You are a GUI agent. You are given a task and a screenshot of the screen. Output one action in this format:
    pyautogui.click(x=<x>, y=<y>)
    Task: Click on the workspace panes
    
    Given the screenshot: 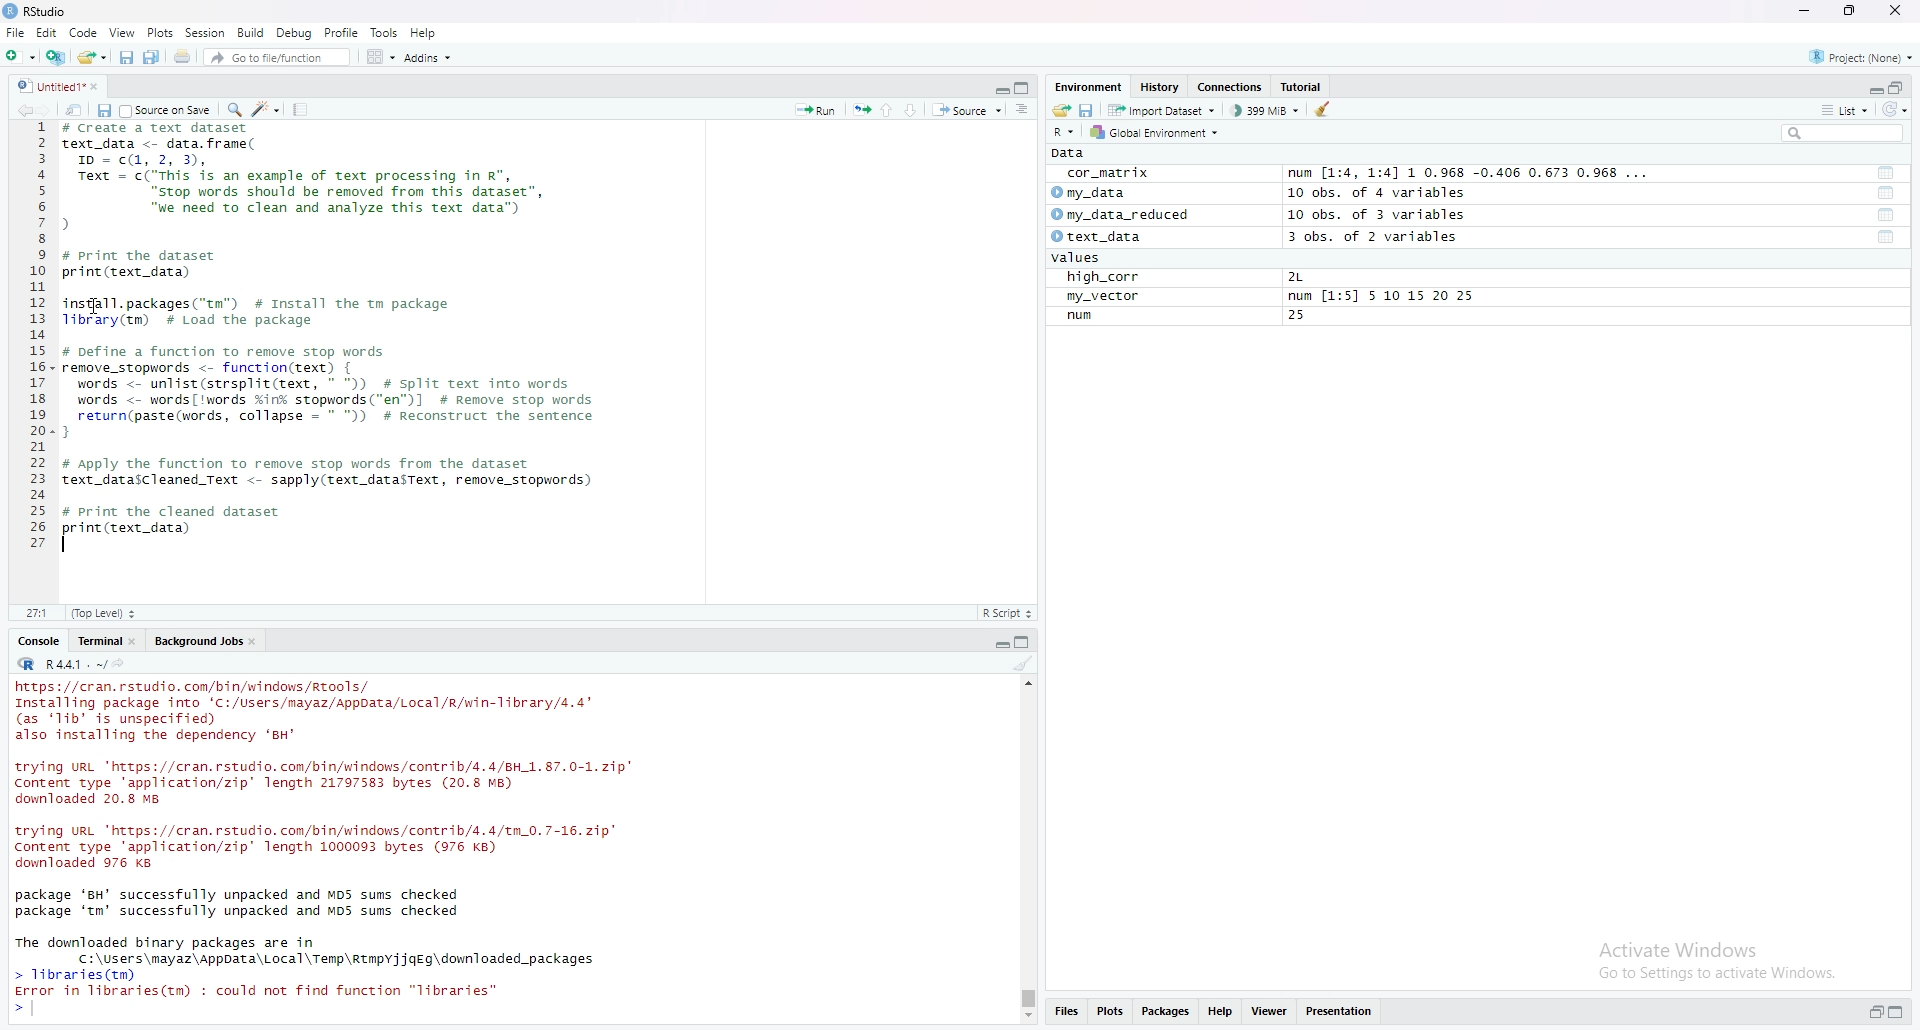 What is the action you would take?
    pyautogui.click(x=381, y=59)
    